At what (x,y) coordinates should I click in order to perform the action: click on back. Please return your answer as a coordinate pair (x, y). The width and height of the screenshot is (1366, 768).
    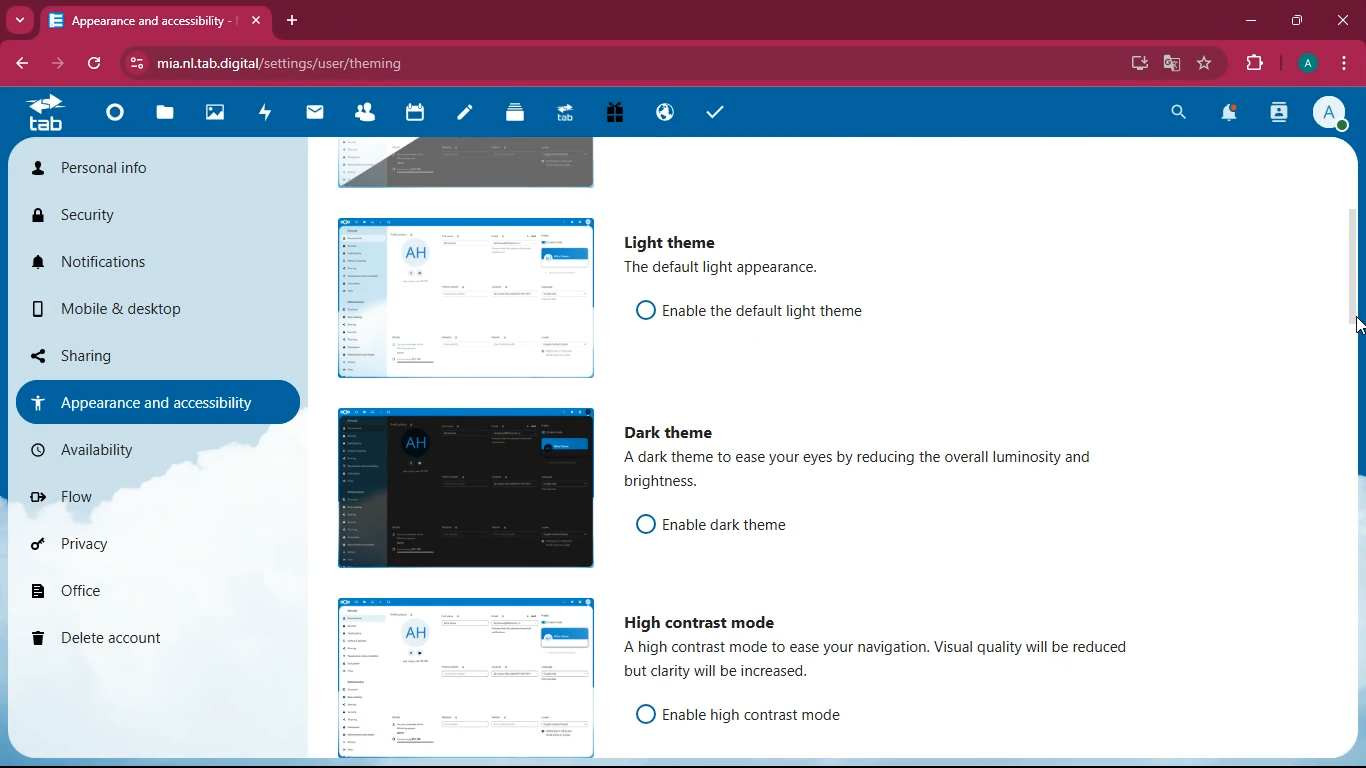
    Looking at the image, I should click on (22, 64).